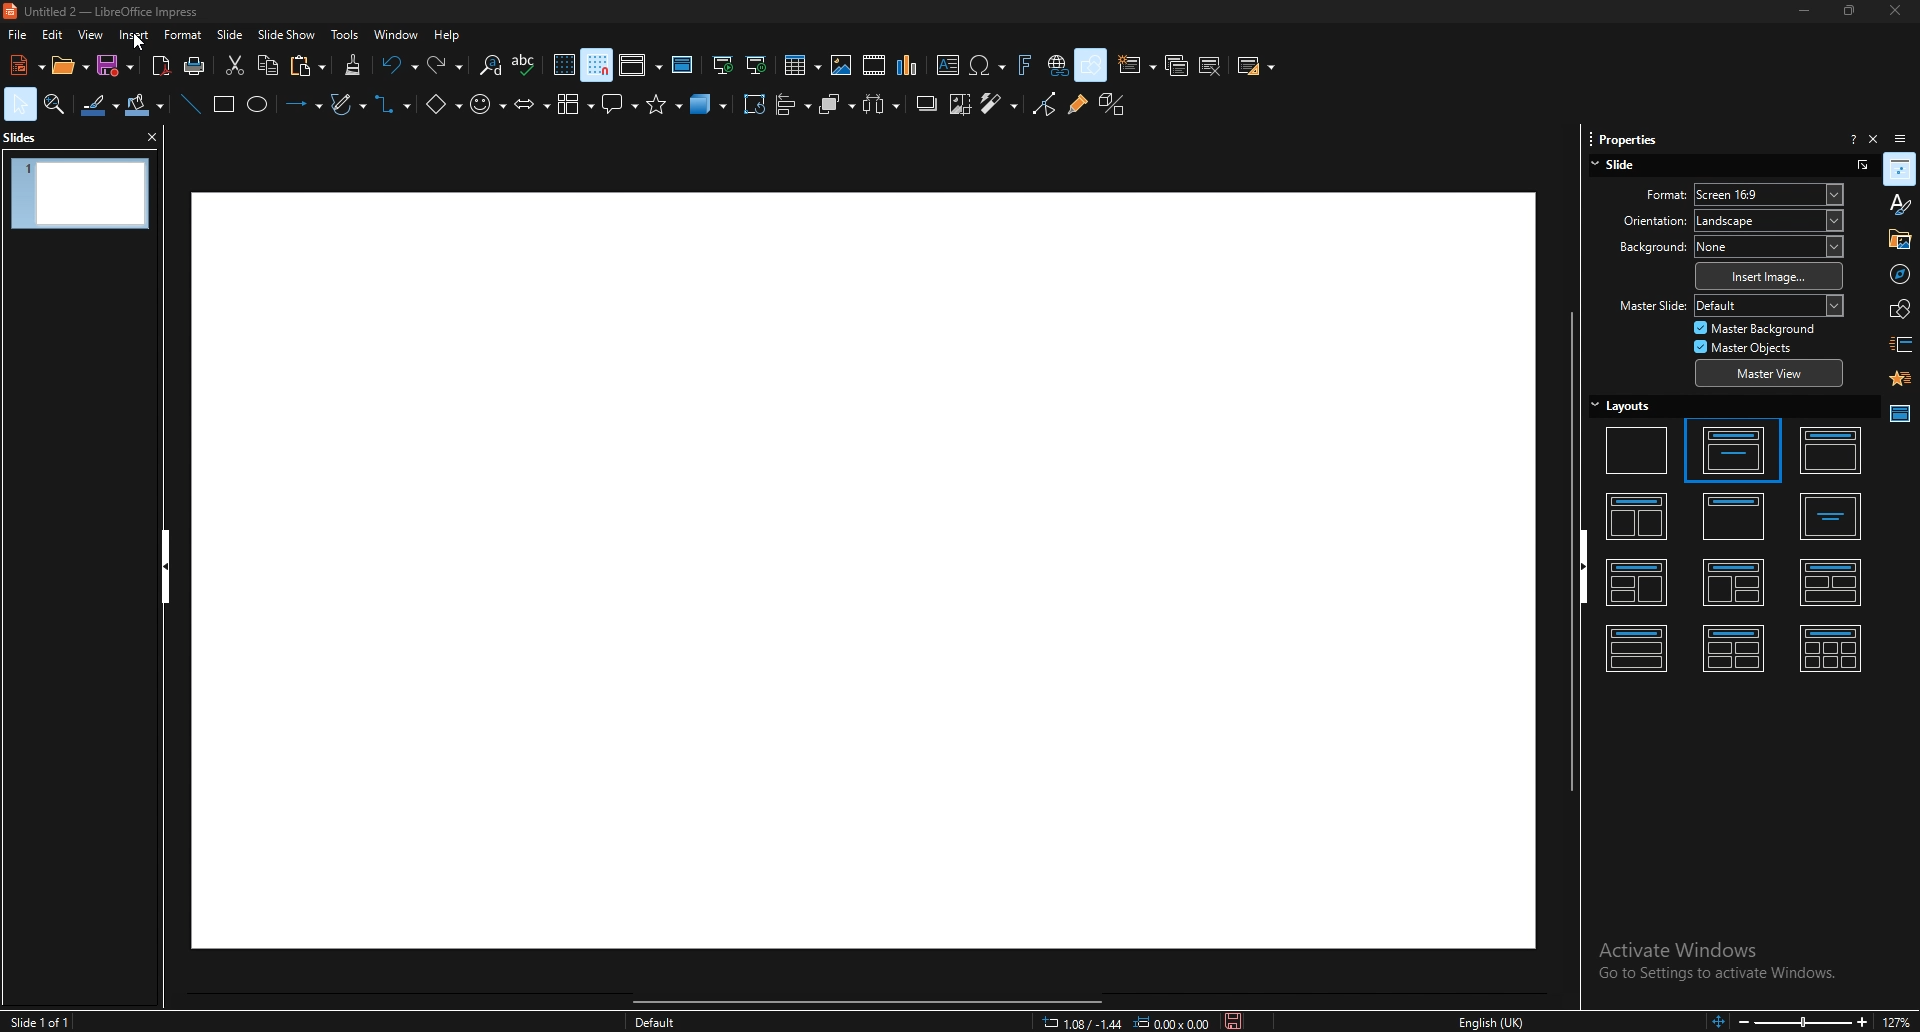 The width and height of the screenshot is (1920, 1032). Describe the element at coordinates (1804, 11) in the screenshot. I see `minimize` at that location.